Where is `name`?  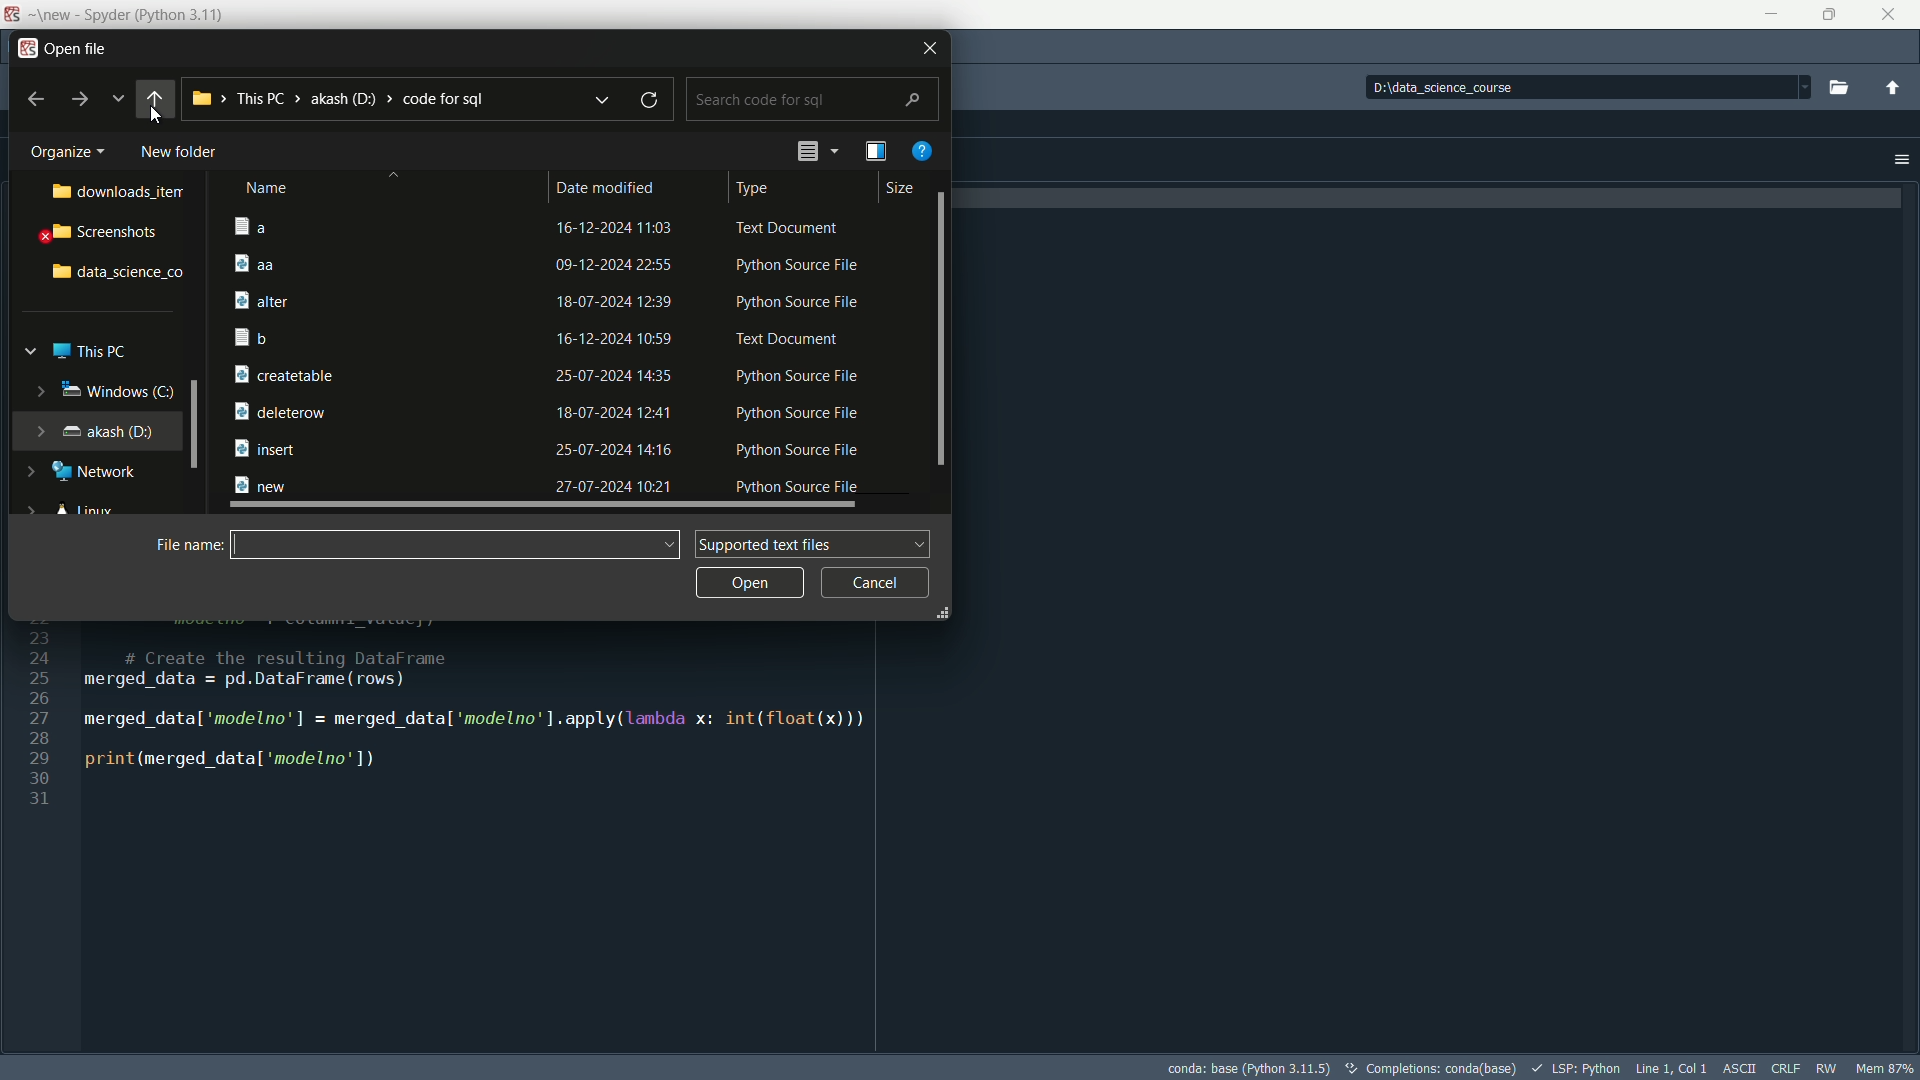
name is located at coordinates (380, 184).